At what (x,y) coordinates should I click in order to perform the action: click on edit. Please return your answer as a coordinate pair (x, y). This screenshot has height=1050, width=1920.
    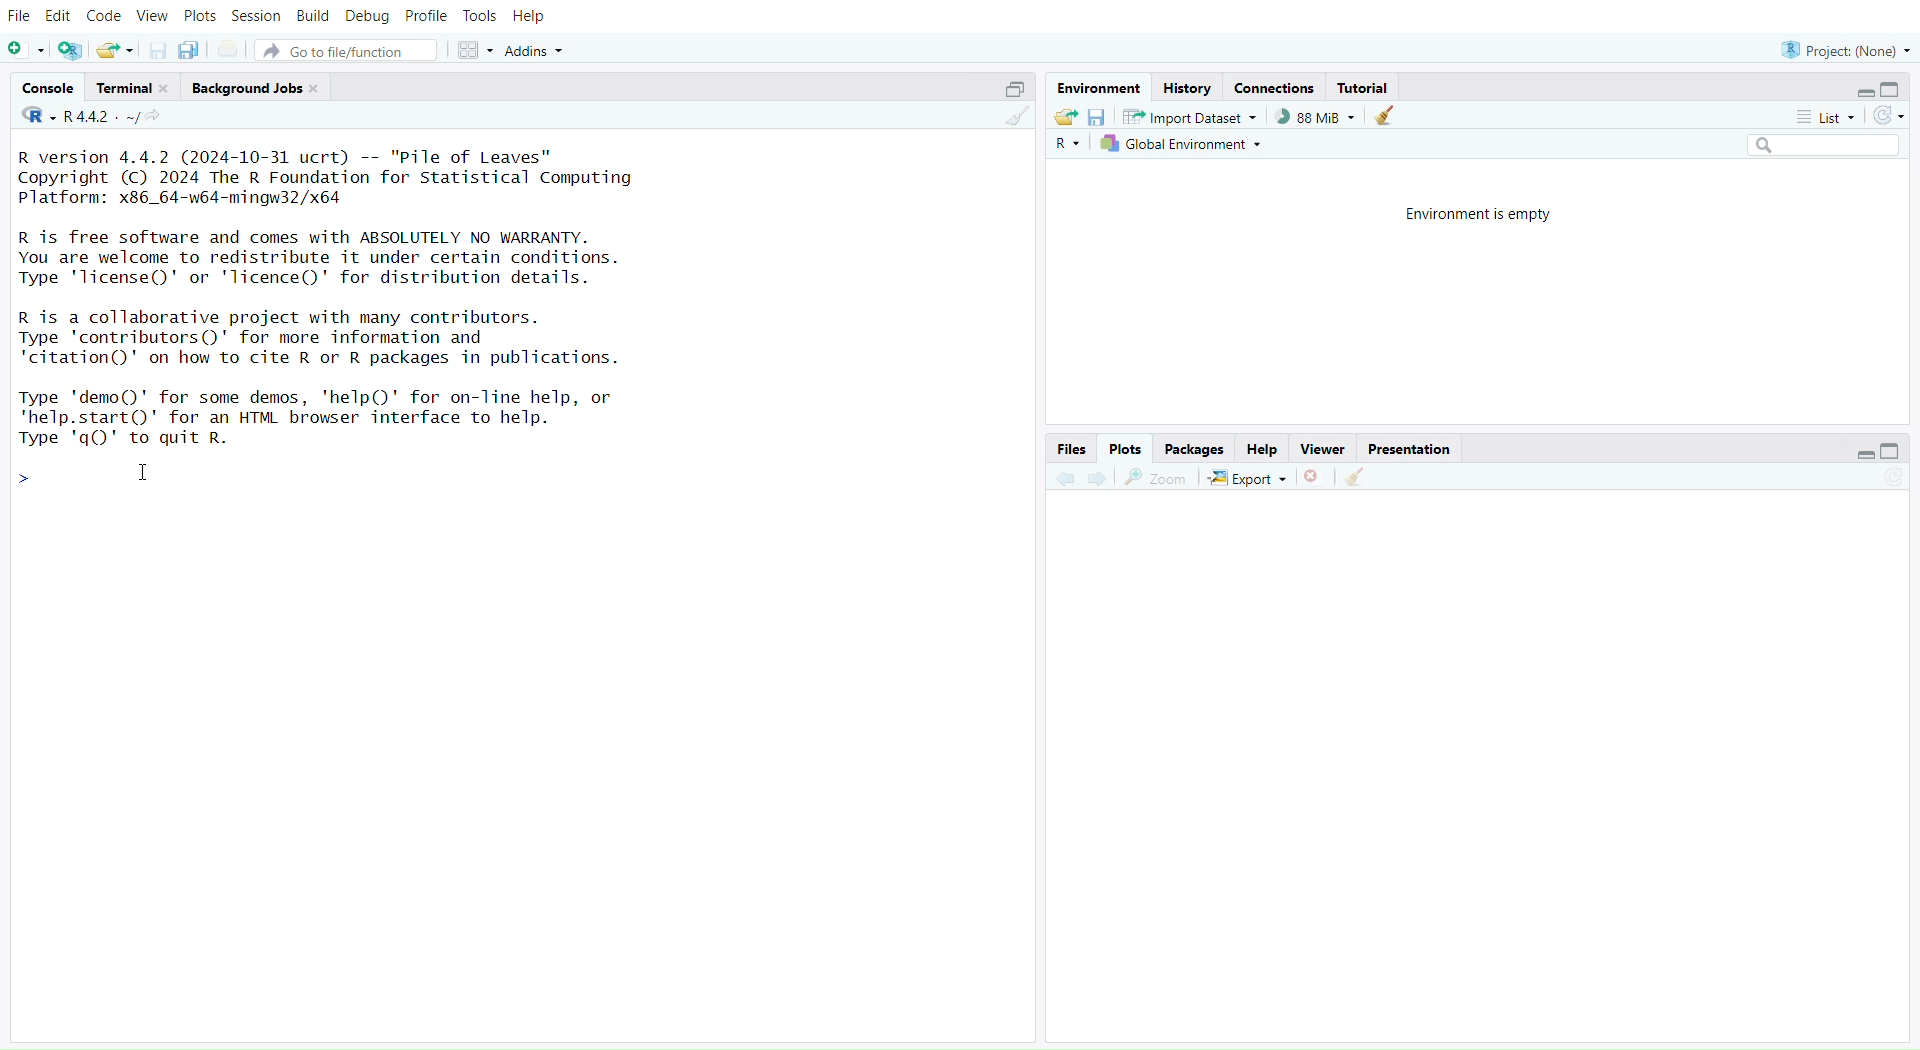
    Looking at the image, I should click on (59, 15).